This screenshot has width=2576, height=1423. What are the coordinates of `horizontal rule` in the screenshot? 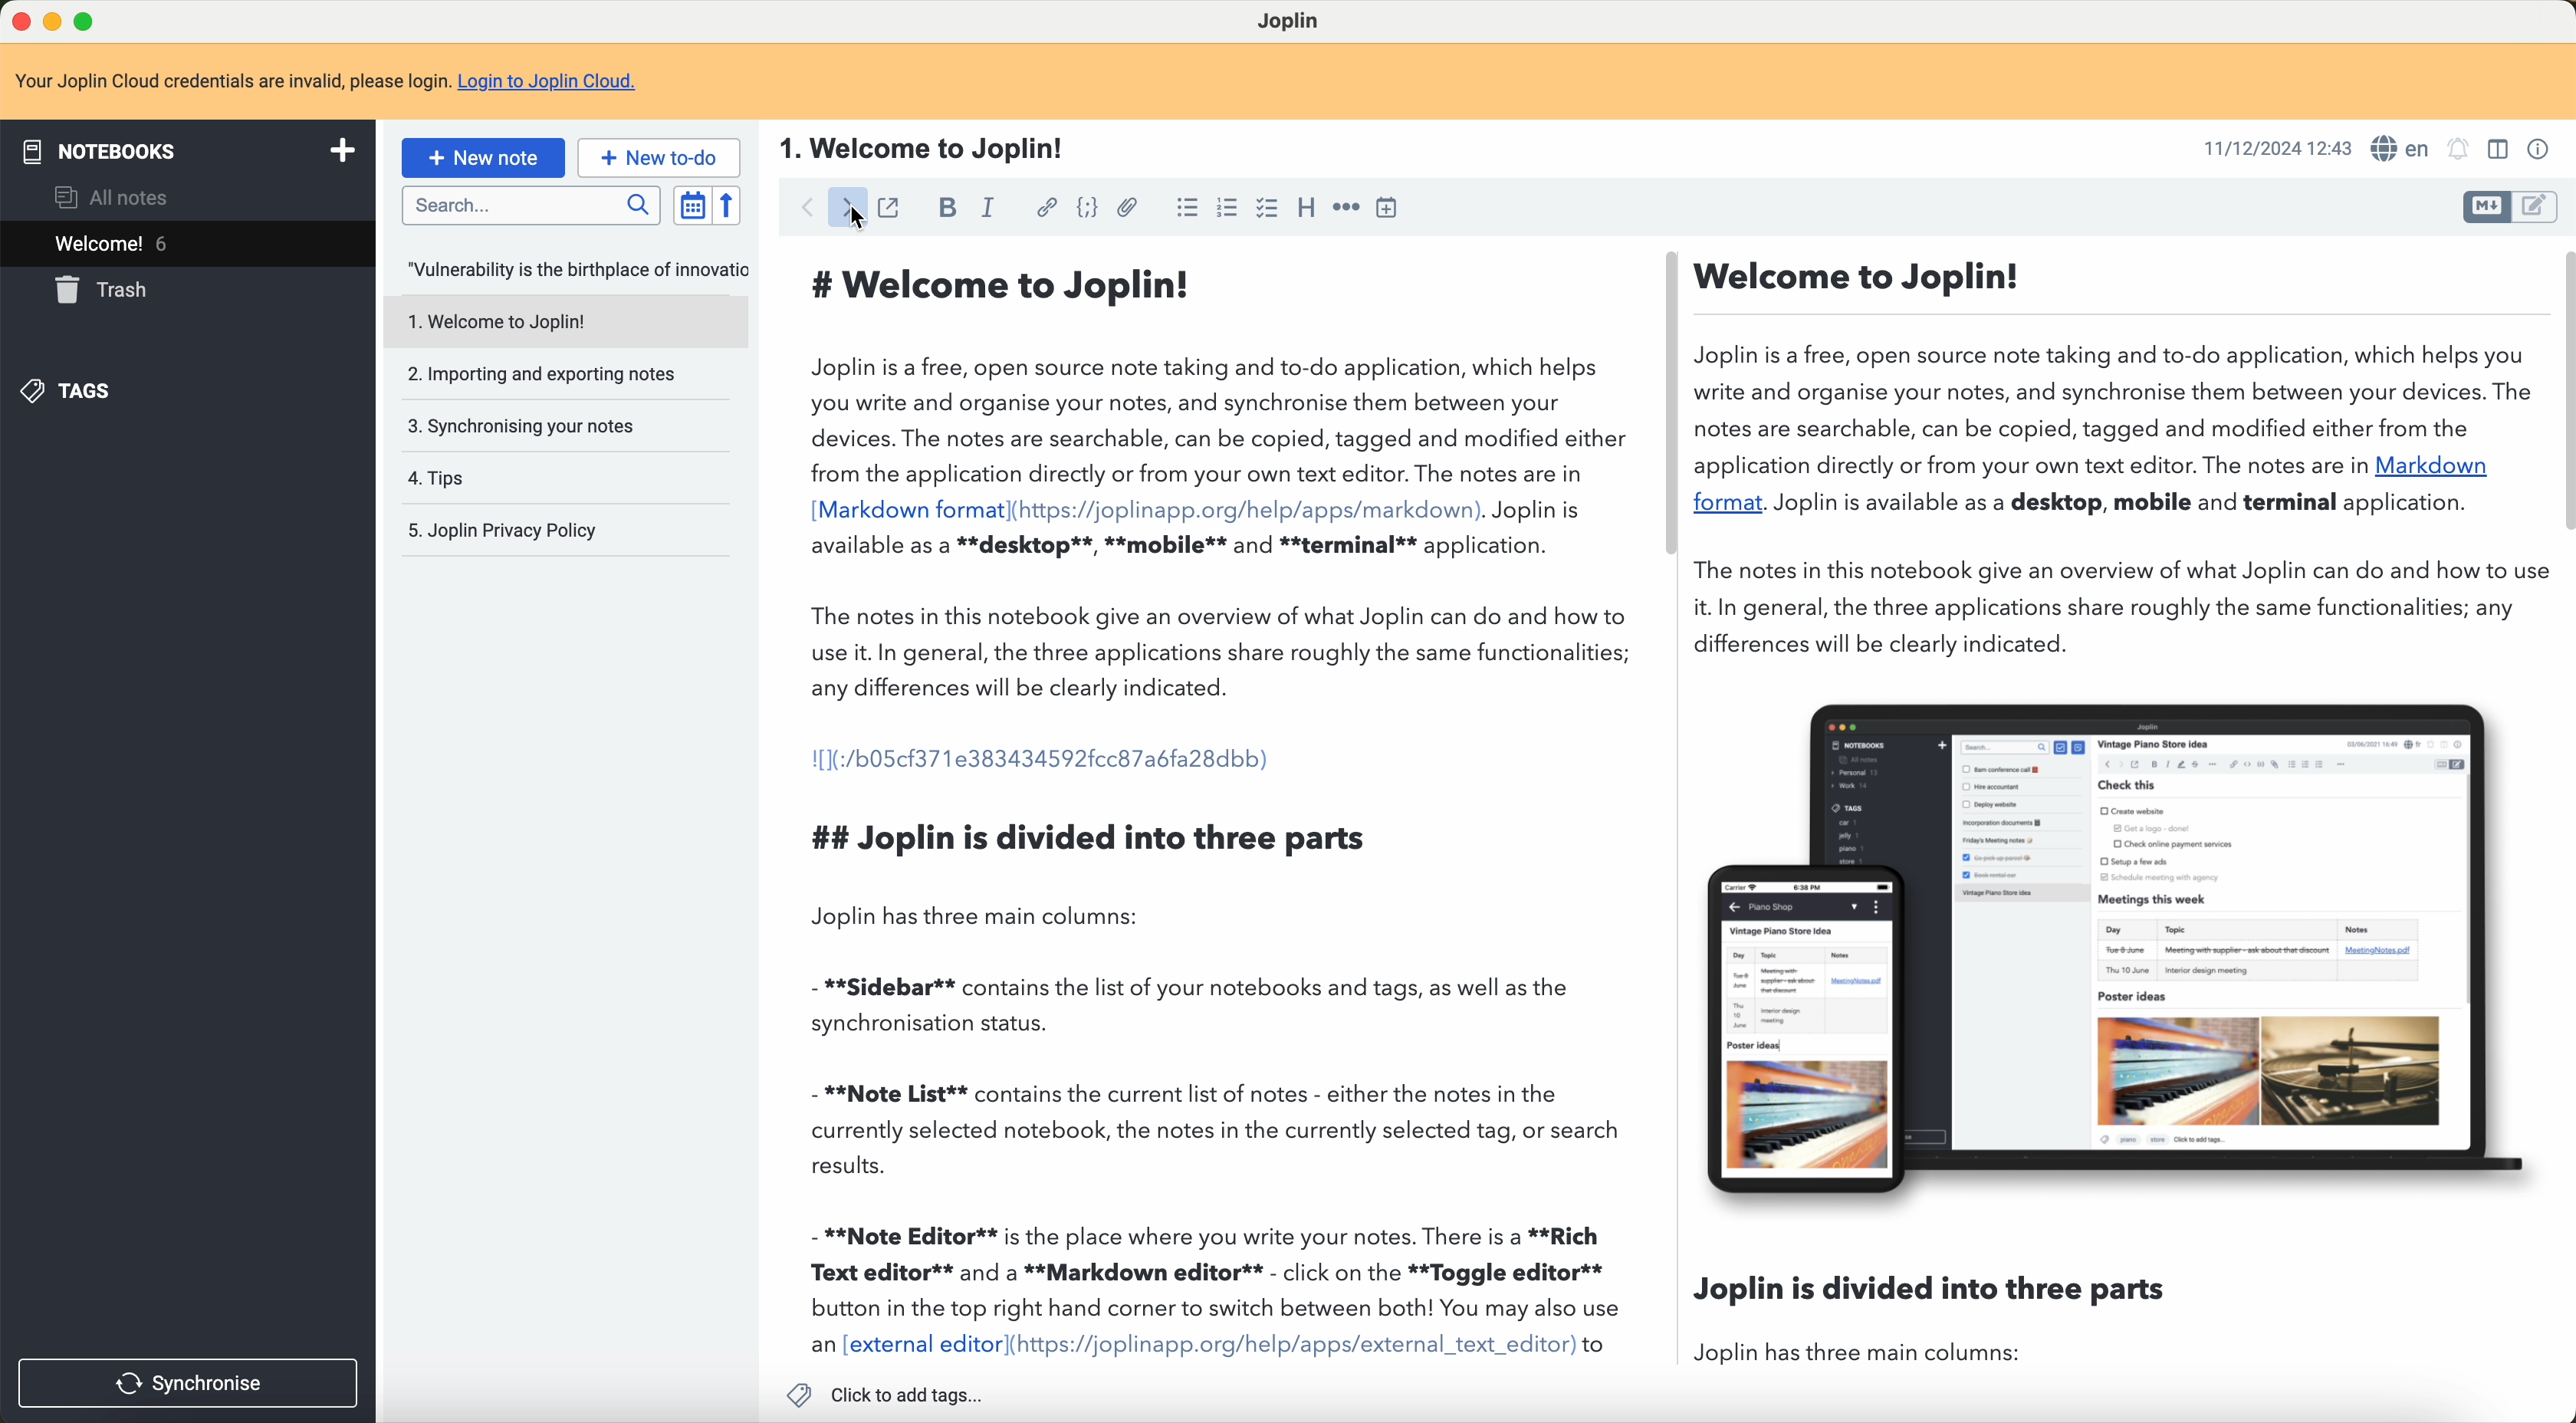 It's located at (1344, 205).